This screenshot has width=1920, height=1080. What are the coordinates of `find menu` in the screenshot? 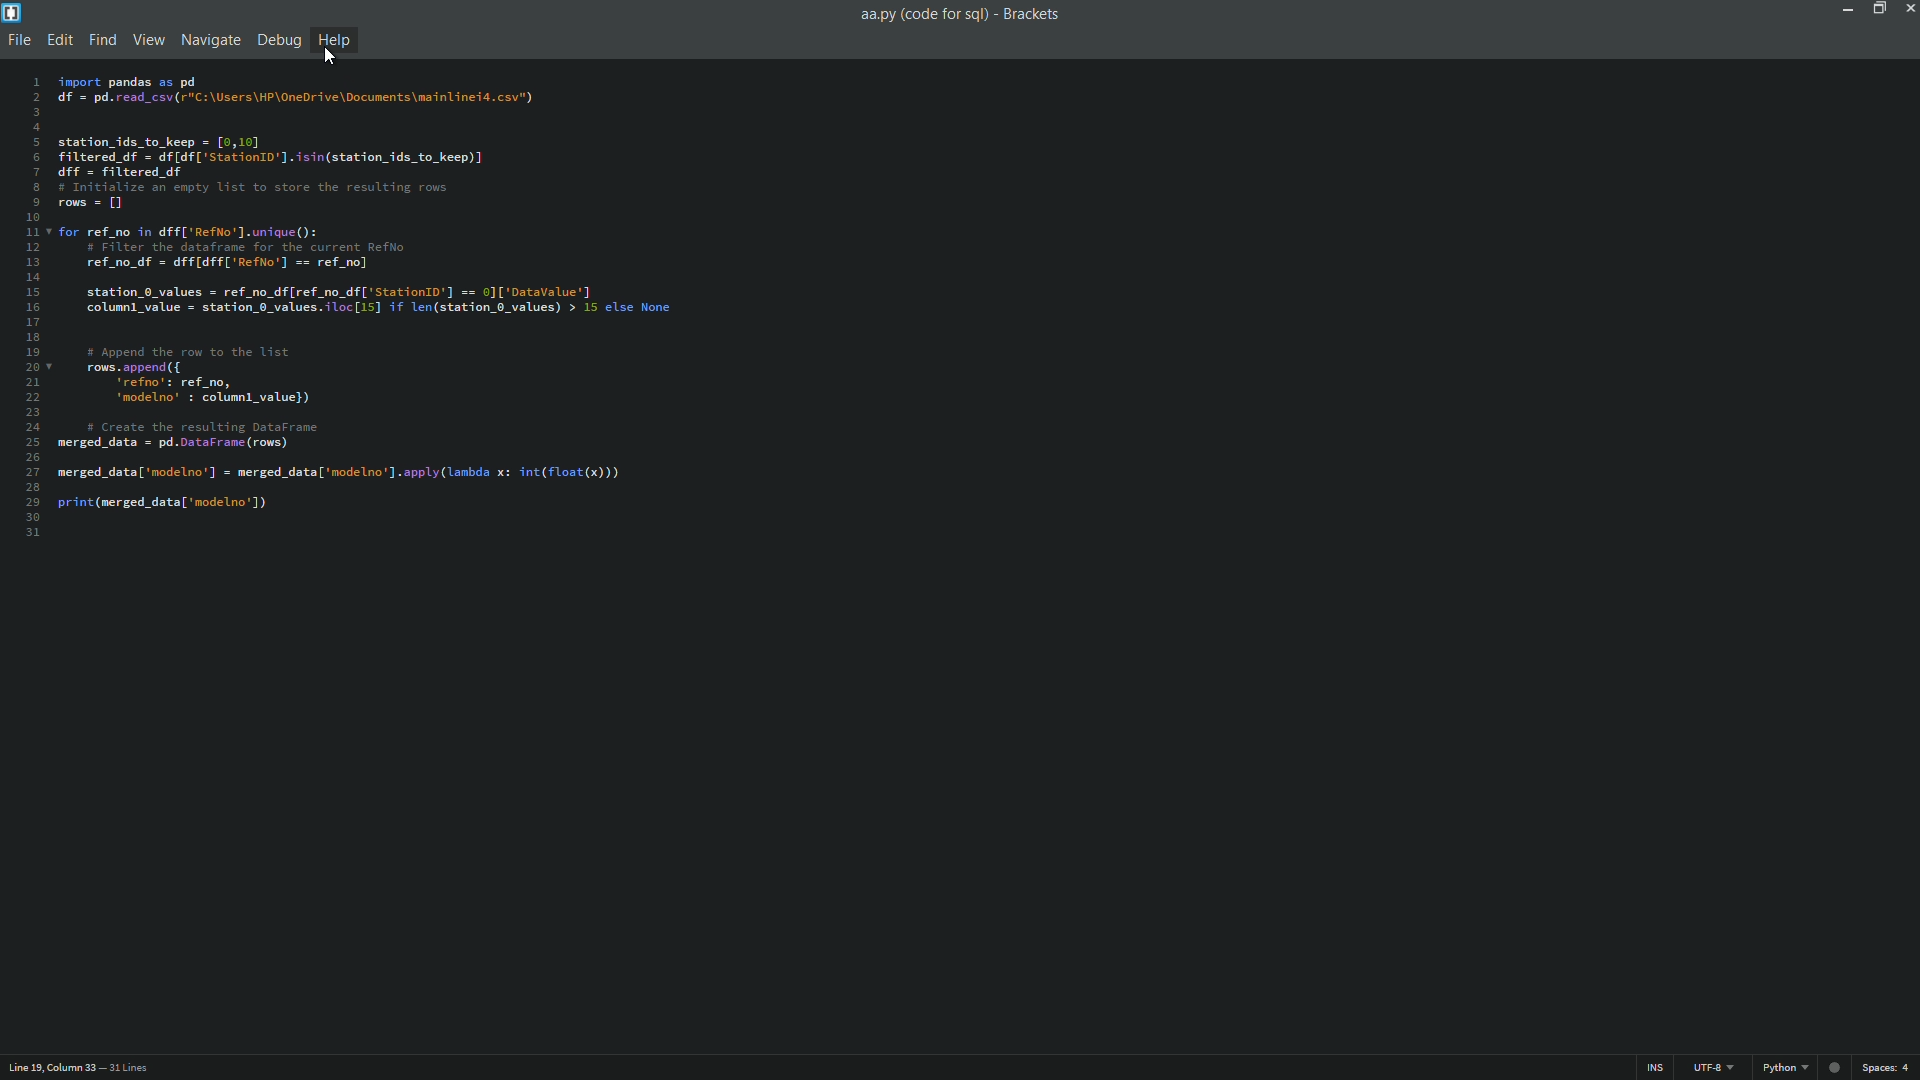 It's located at (101, 40).